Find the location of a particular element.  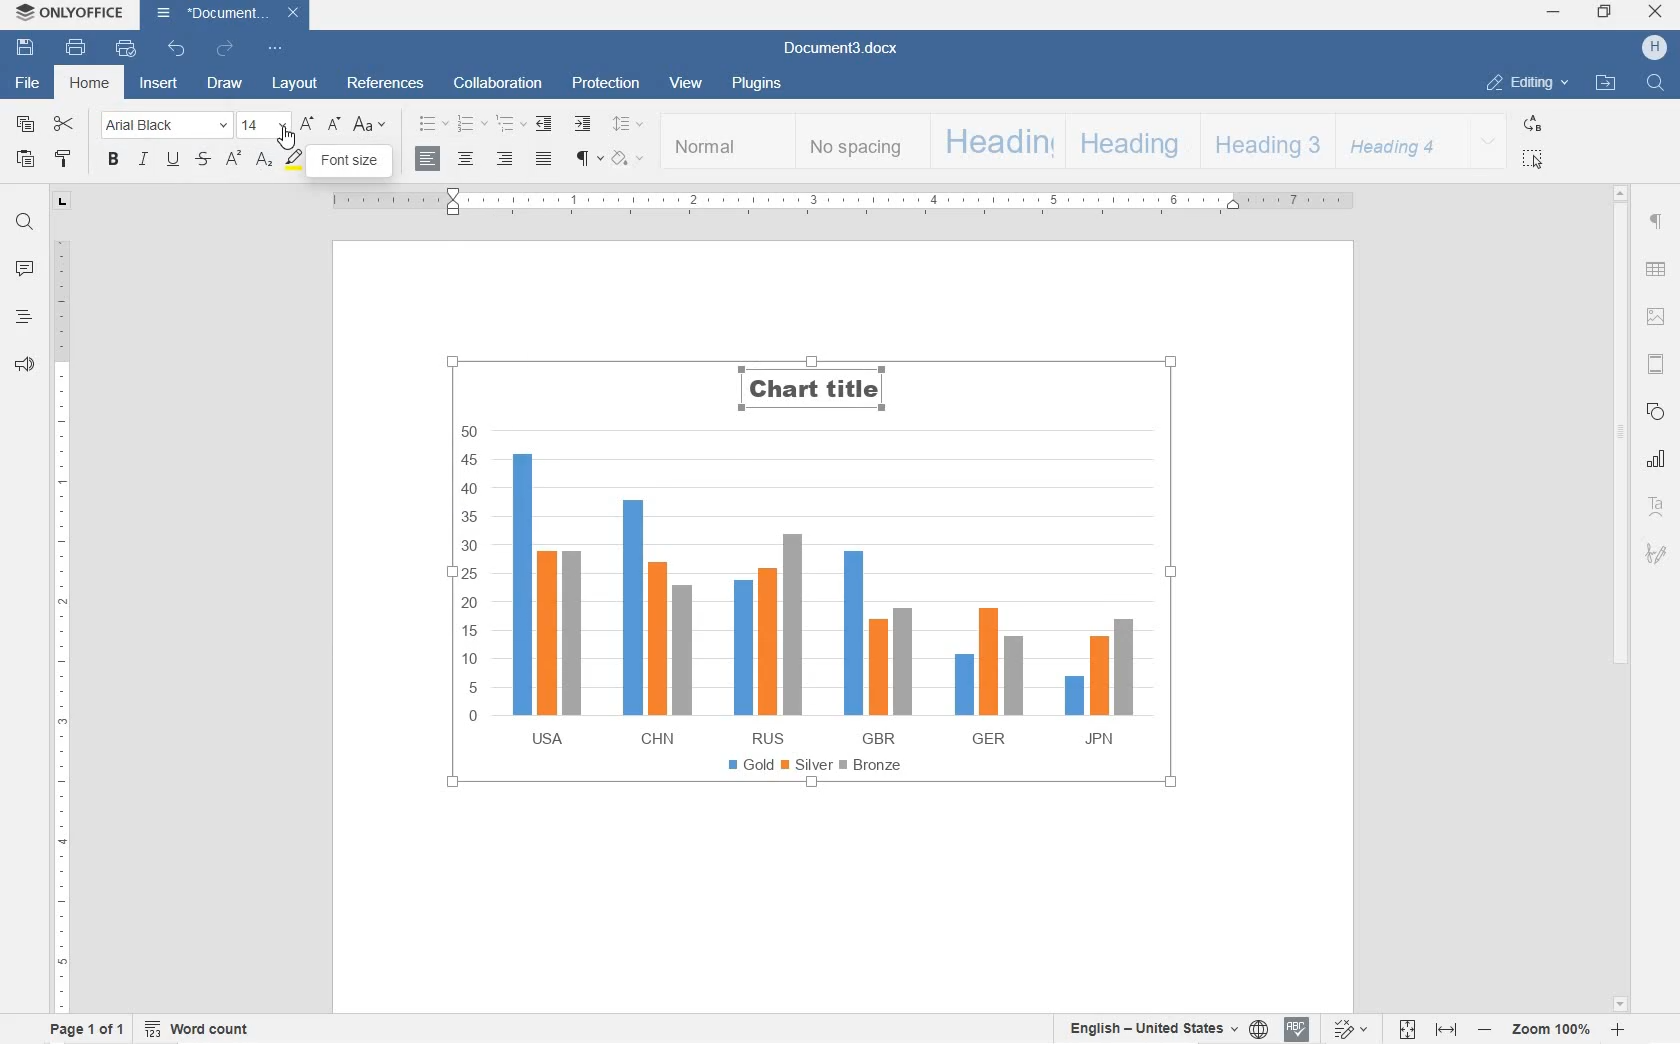

HEADER & FOOTERS is located at coordinates (1655, 365).